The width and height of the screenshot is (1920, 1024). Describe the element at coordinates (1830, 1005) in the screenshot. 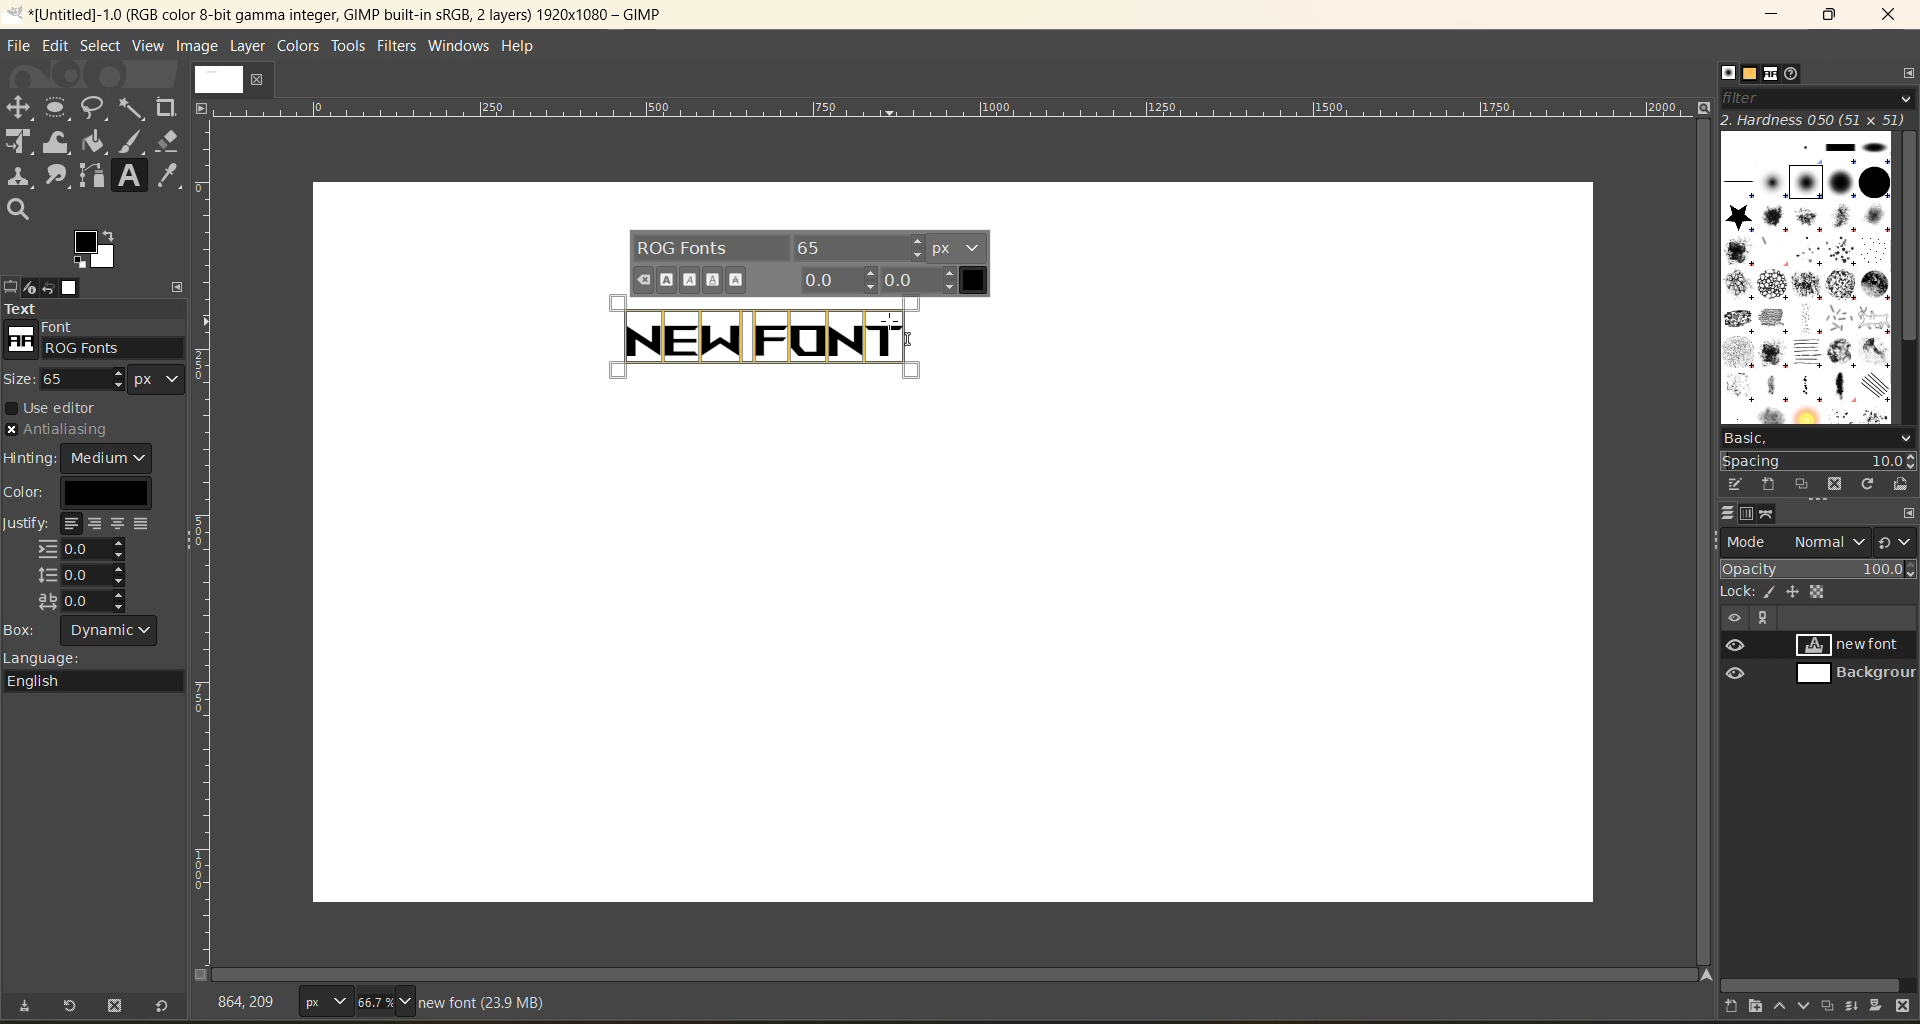

I see `create a duplicate` at that location.